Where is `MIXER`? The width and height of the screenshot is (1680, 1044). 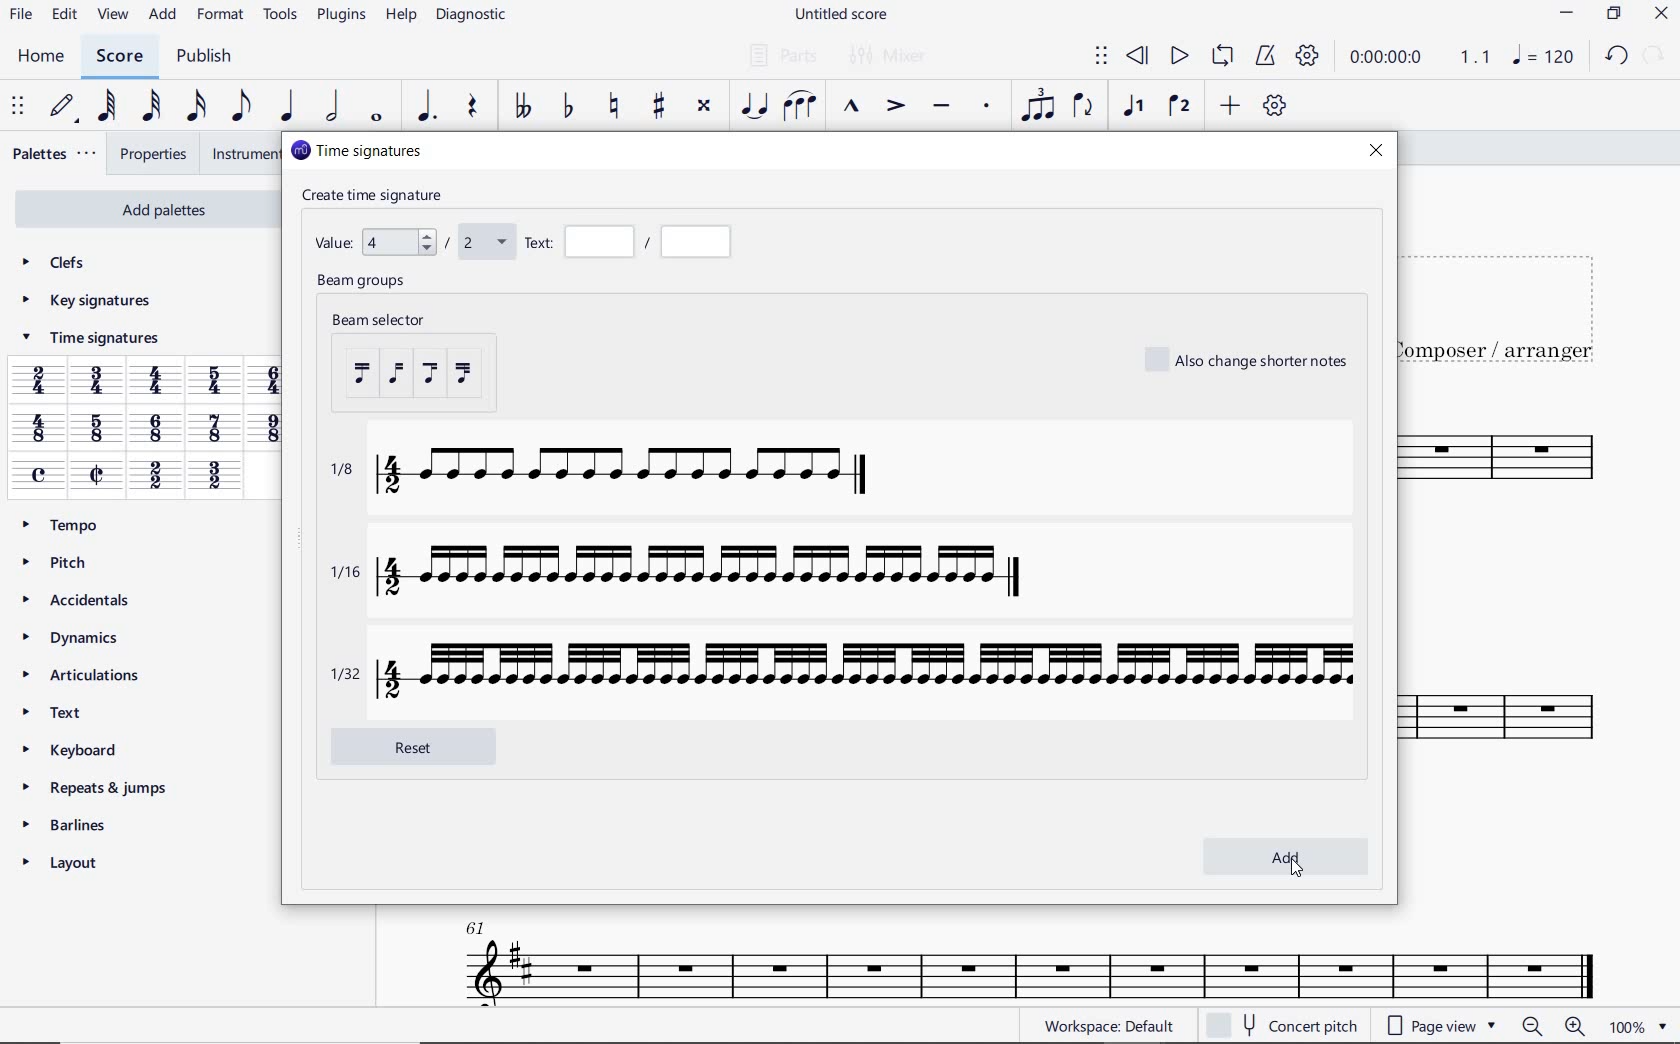
MIXER is located at coordinates (890, 57).